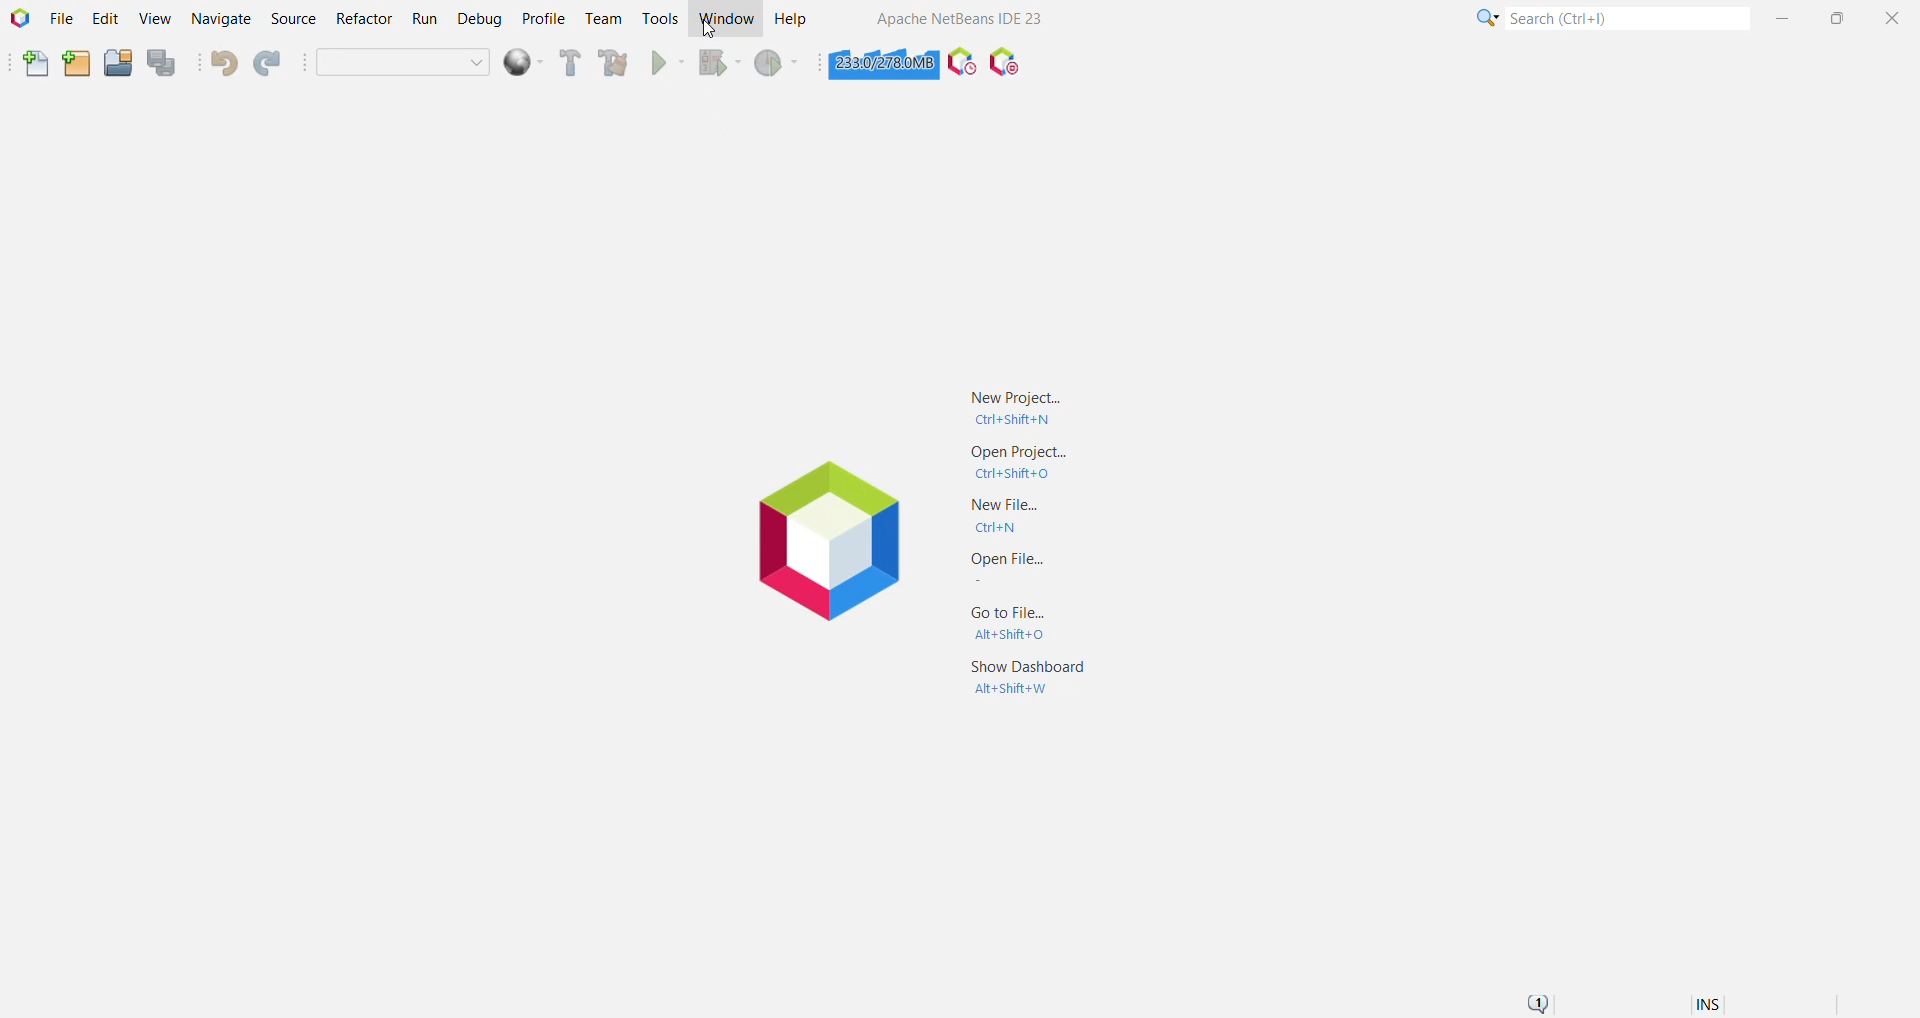 The height and width of the screenshot is (1018, 1920). Describe the element at coordinates (291, 19) in the screenshot. I see `Source` at that location.